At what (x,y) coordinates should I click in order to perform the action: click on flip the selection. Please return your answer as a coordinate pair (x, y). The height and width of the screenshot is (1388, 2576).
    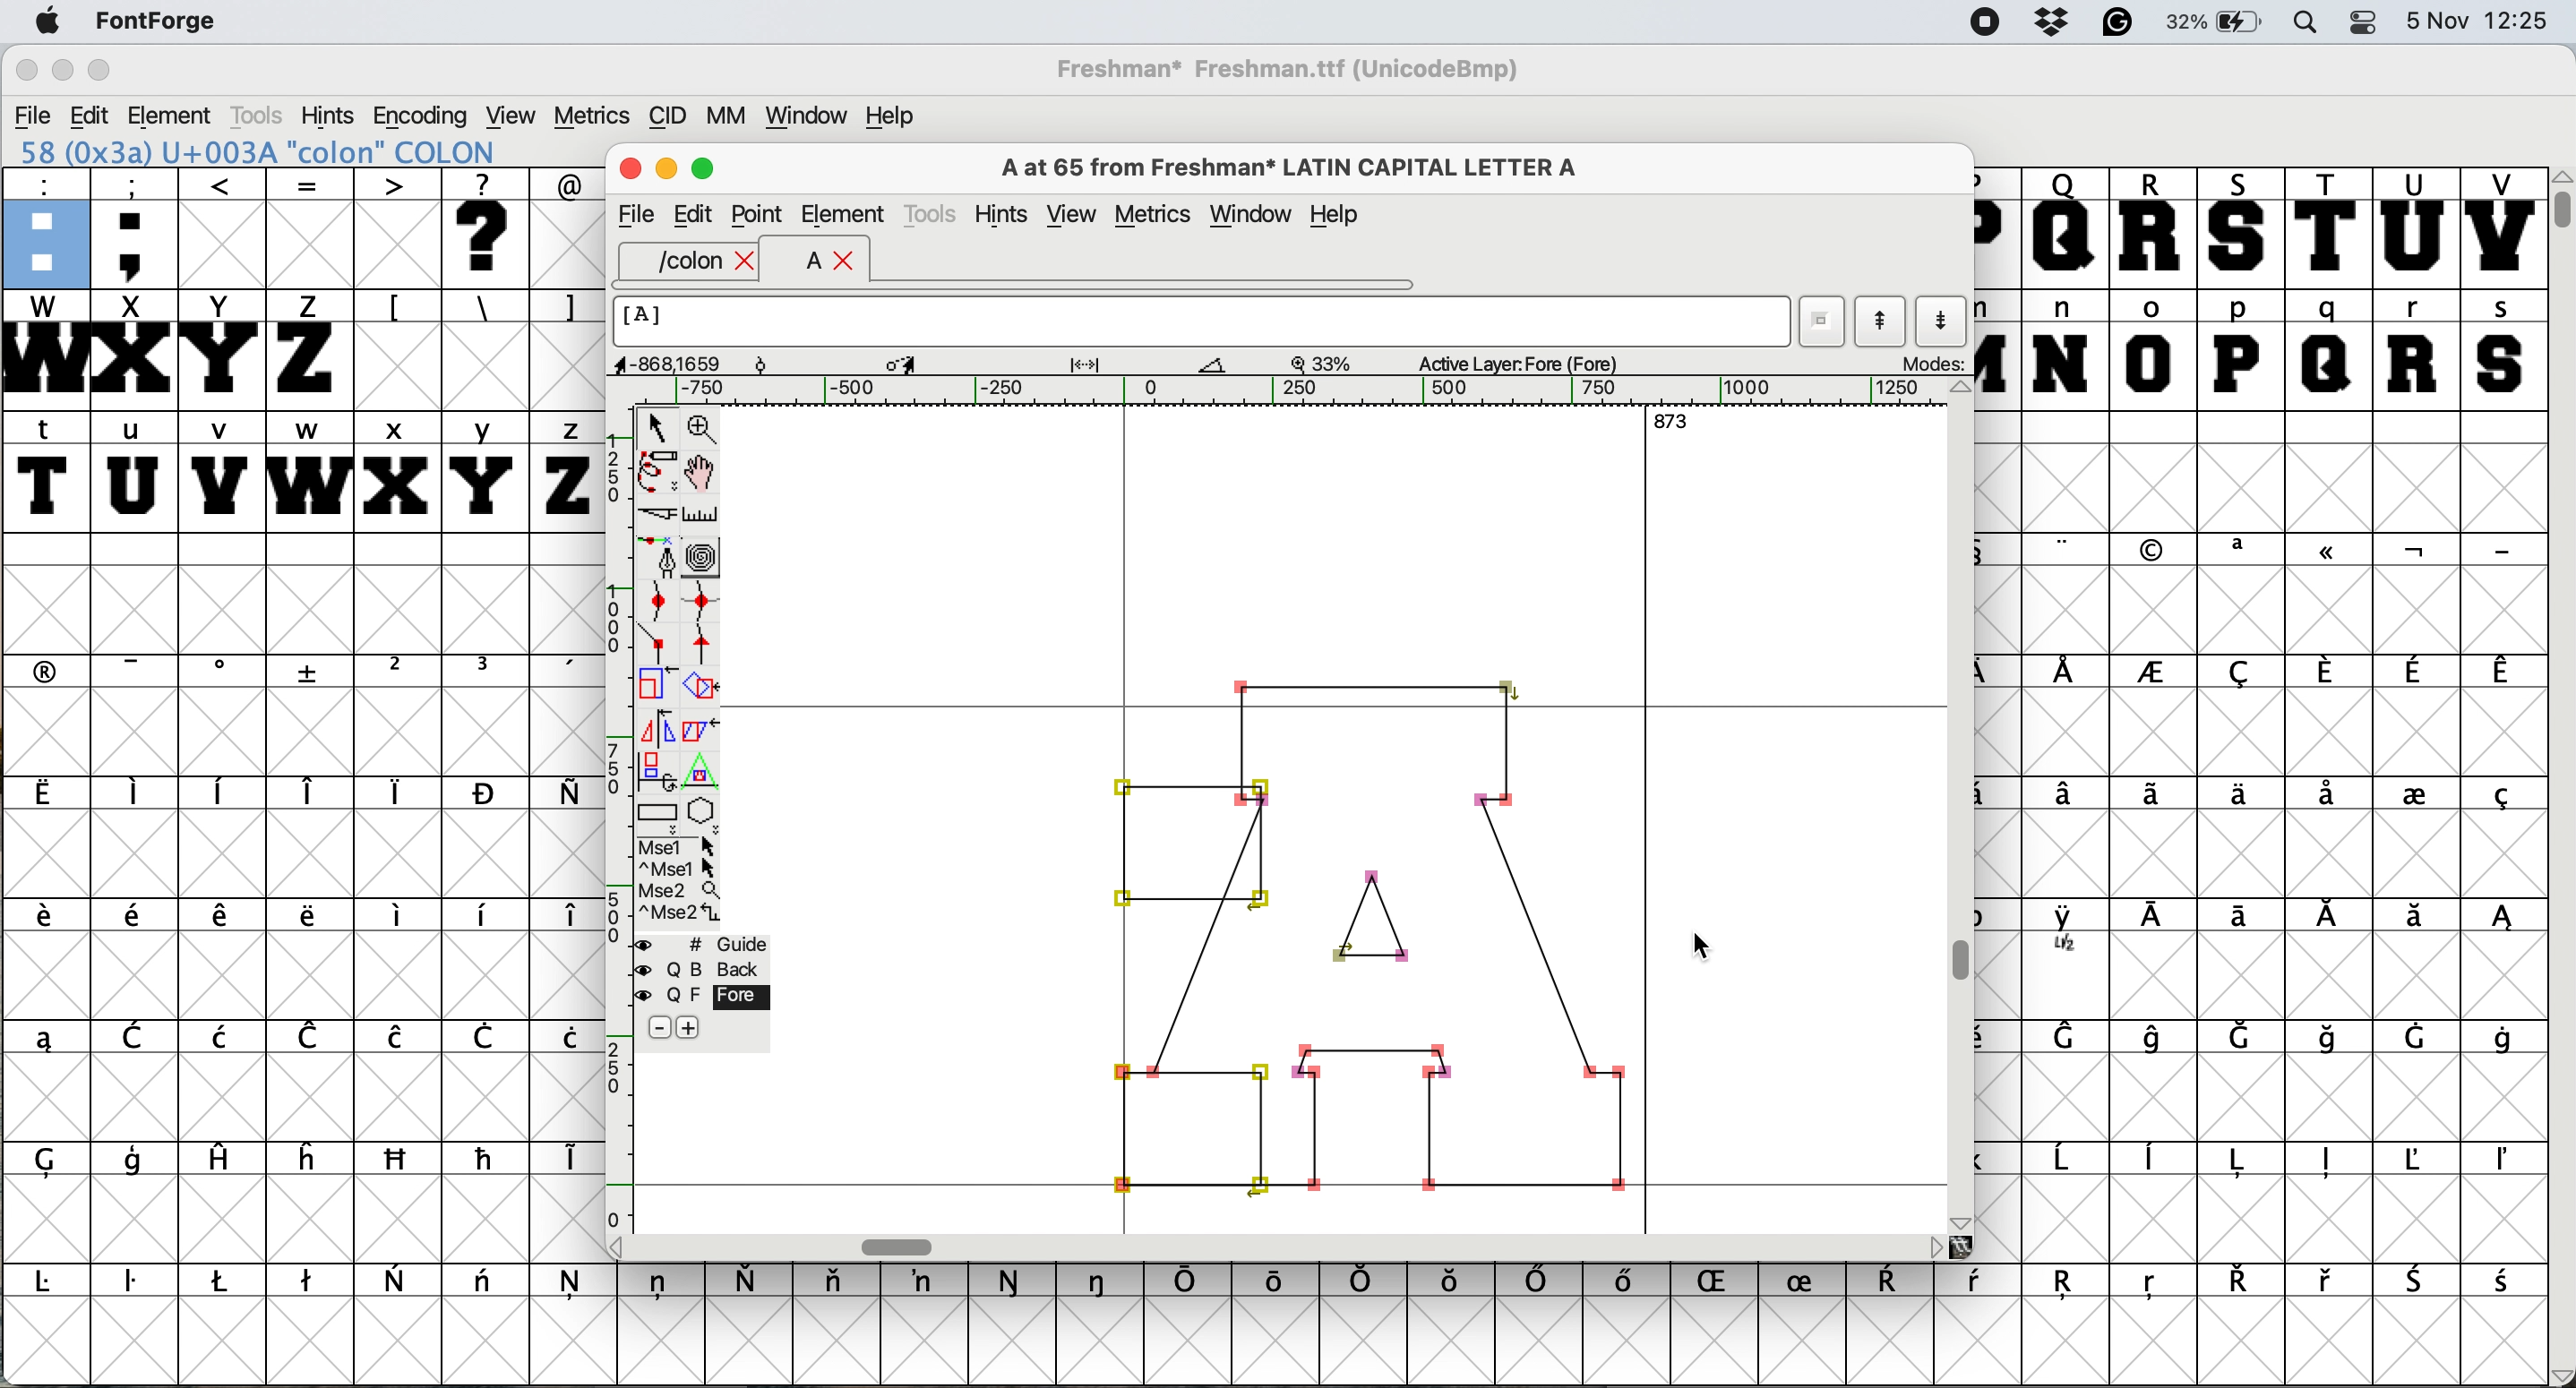
    Looking at the image, I should click on (655, 721).